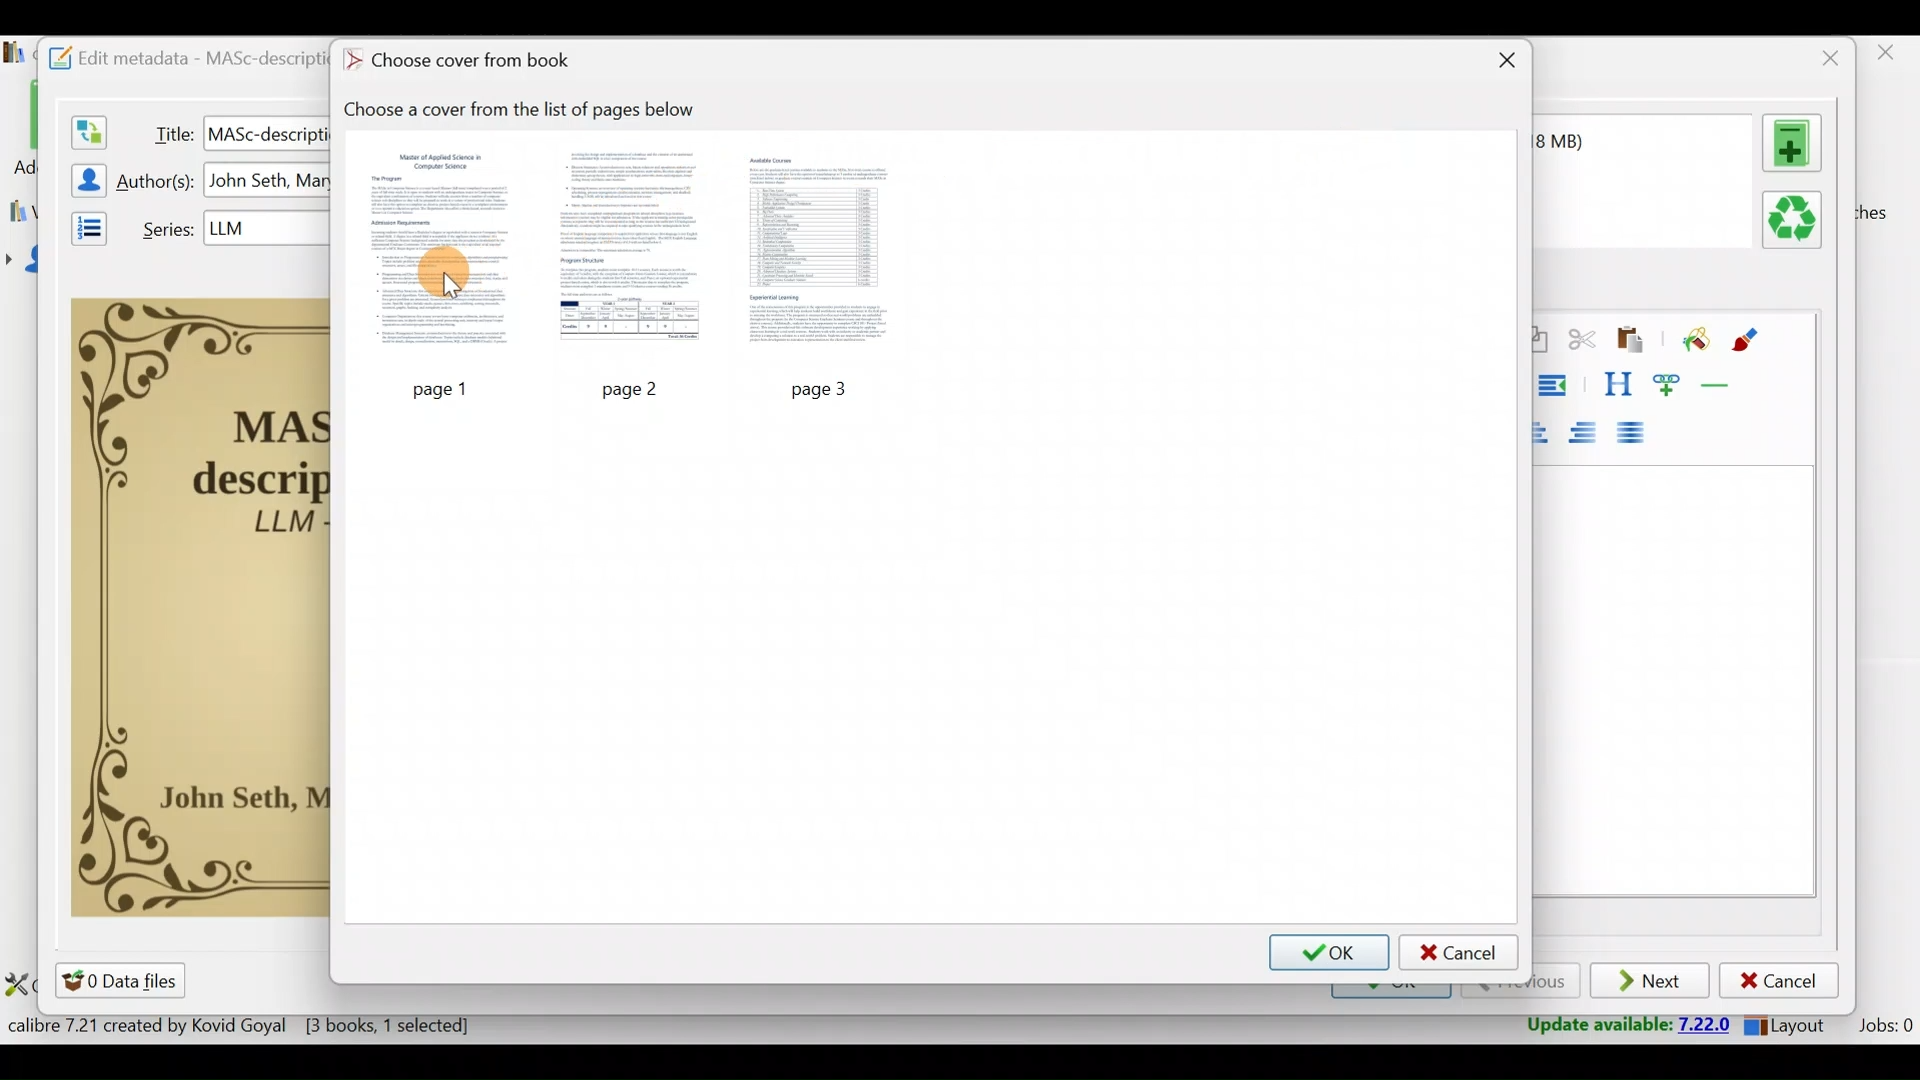  Describe the element at coordinates (1796, 221) in the screenshot. I see `Remove the selected format from this book` at that location.